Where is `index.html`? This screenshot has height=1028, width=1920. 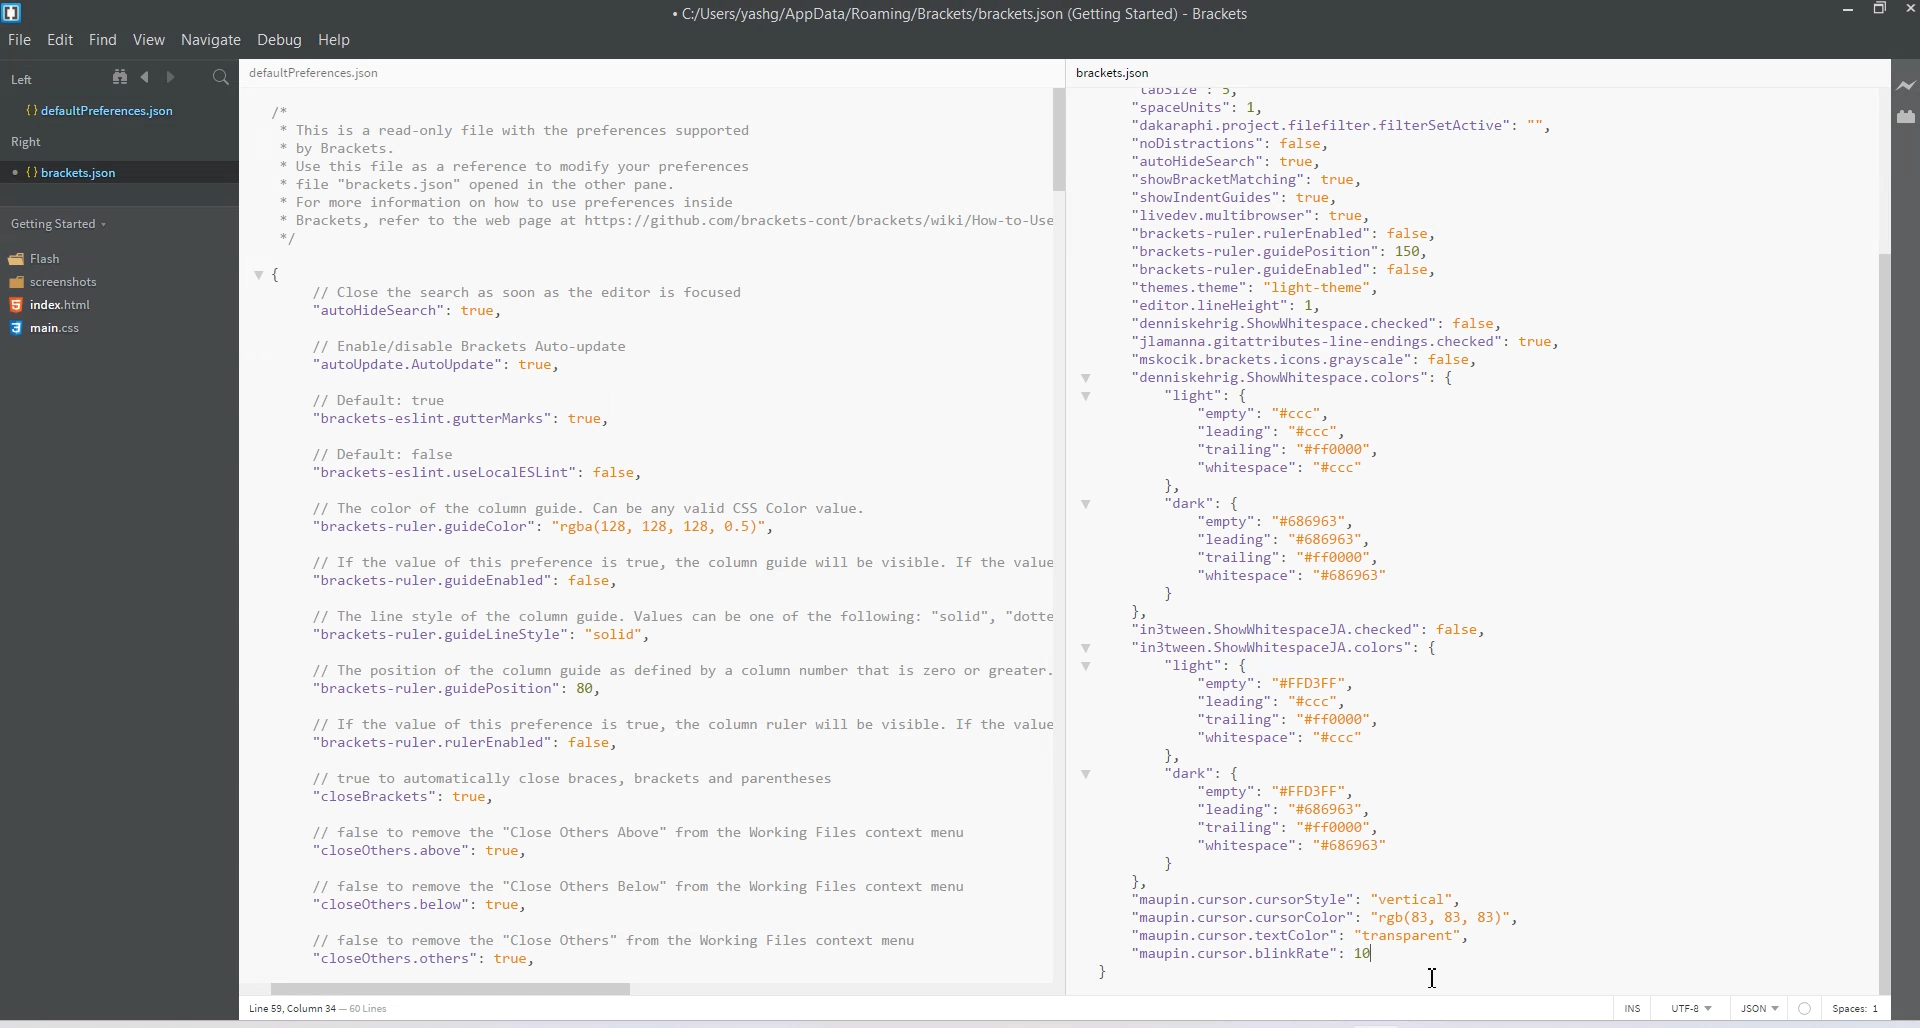 index.html is located at coordinates (57, 305).